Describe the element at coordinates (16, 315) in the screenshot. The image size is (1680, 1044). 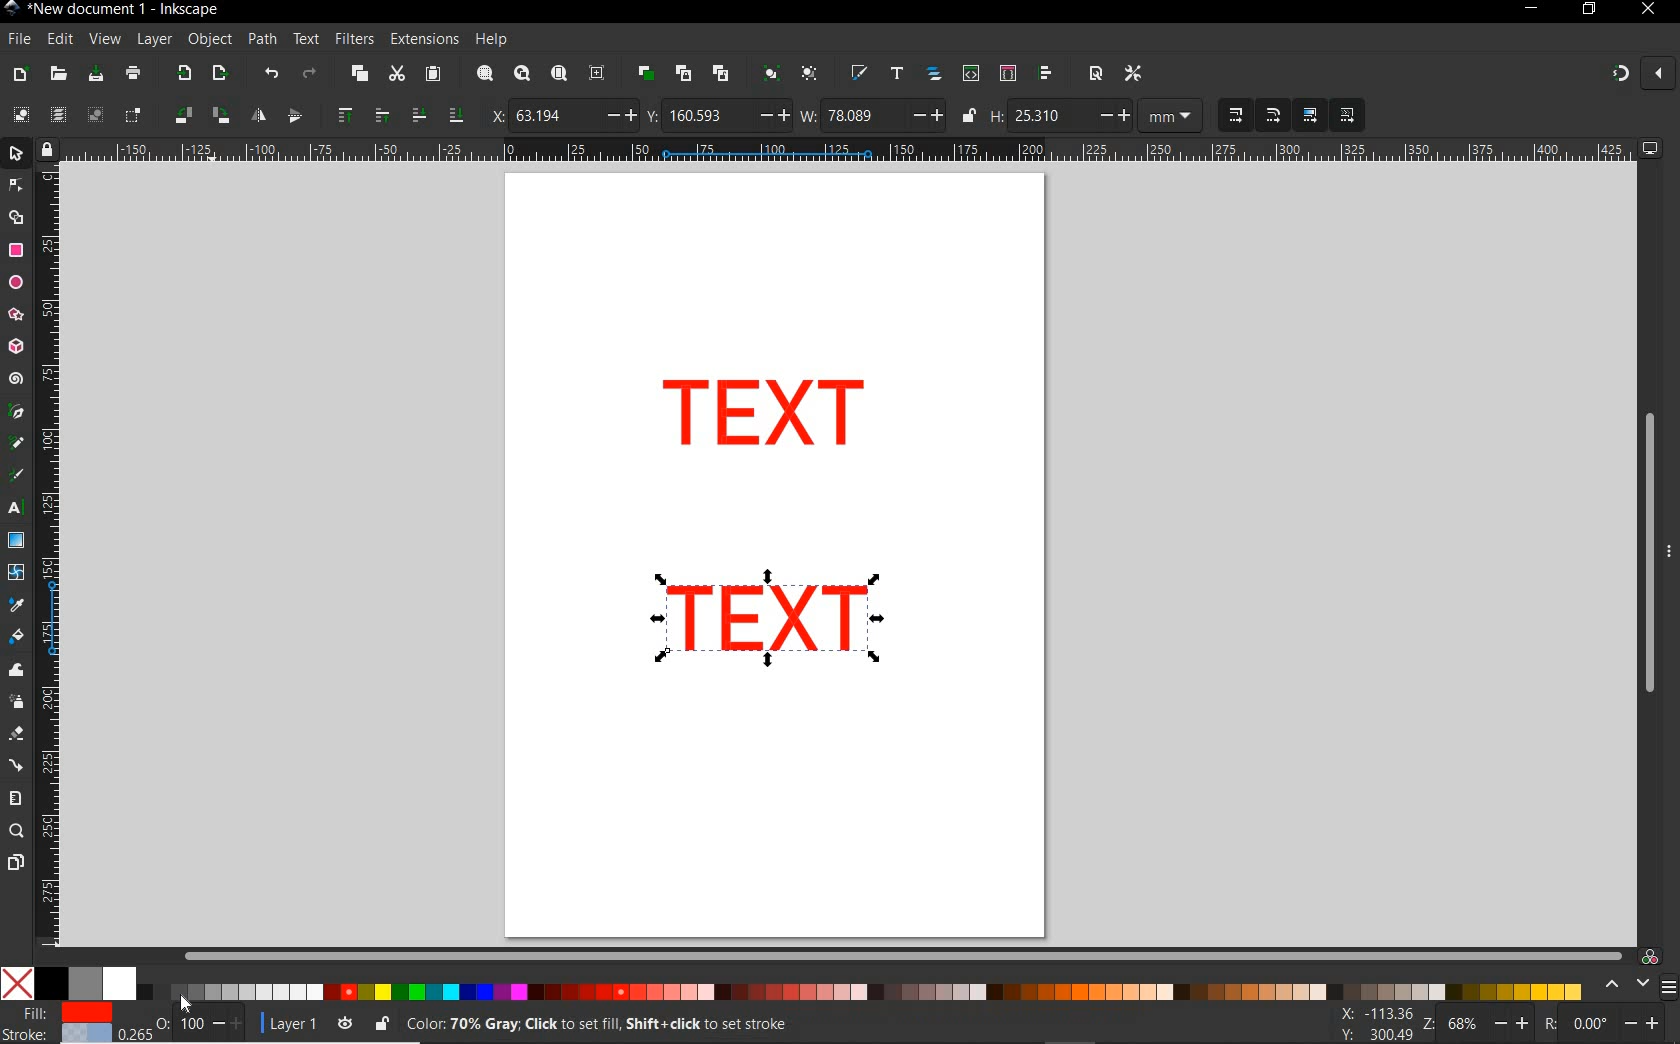
I see `star tool` at that location.